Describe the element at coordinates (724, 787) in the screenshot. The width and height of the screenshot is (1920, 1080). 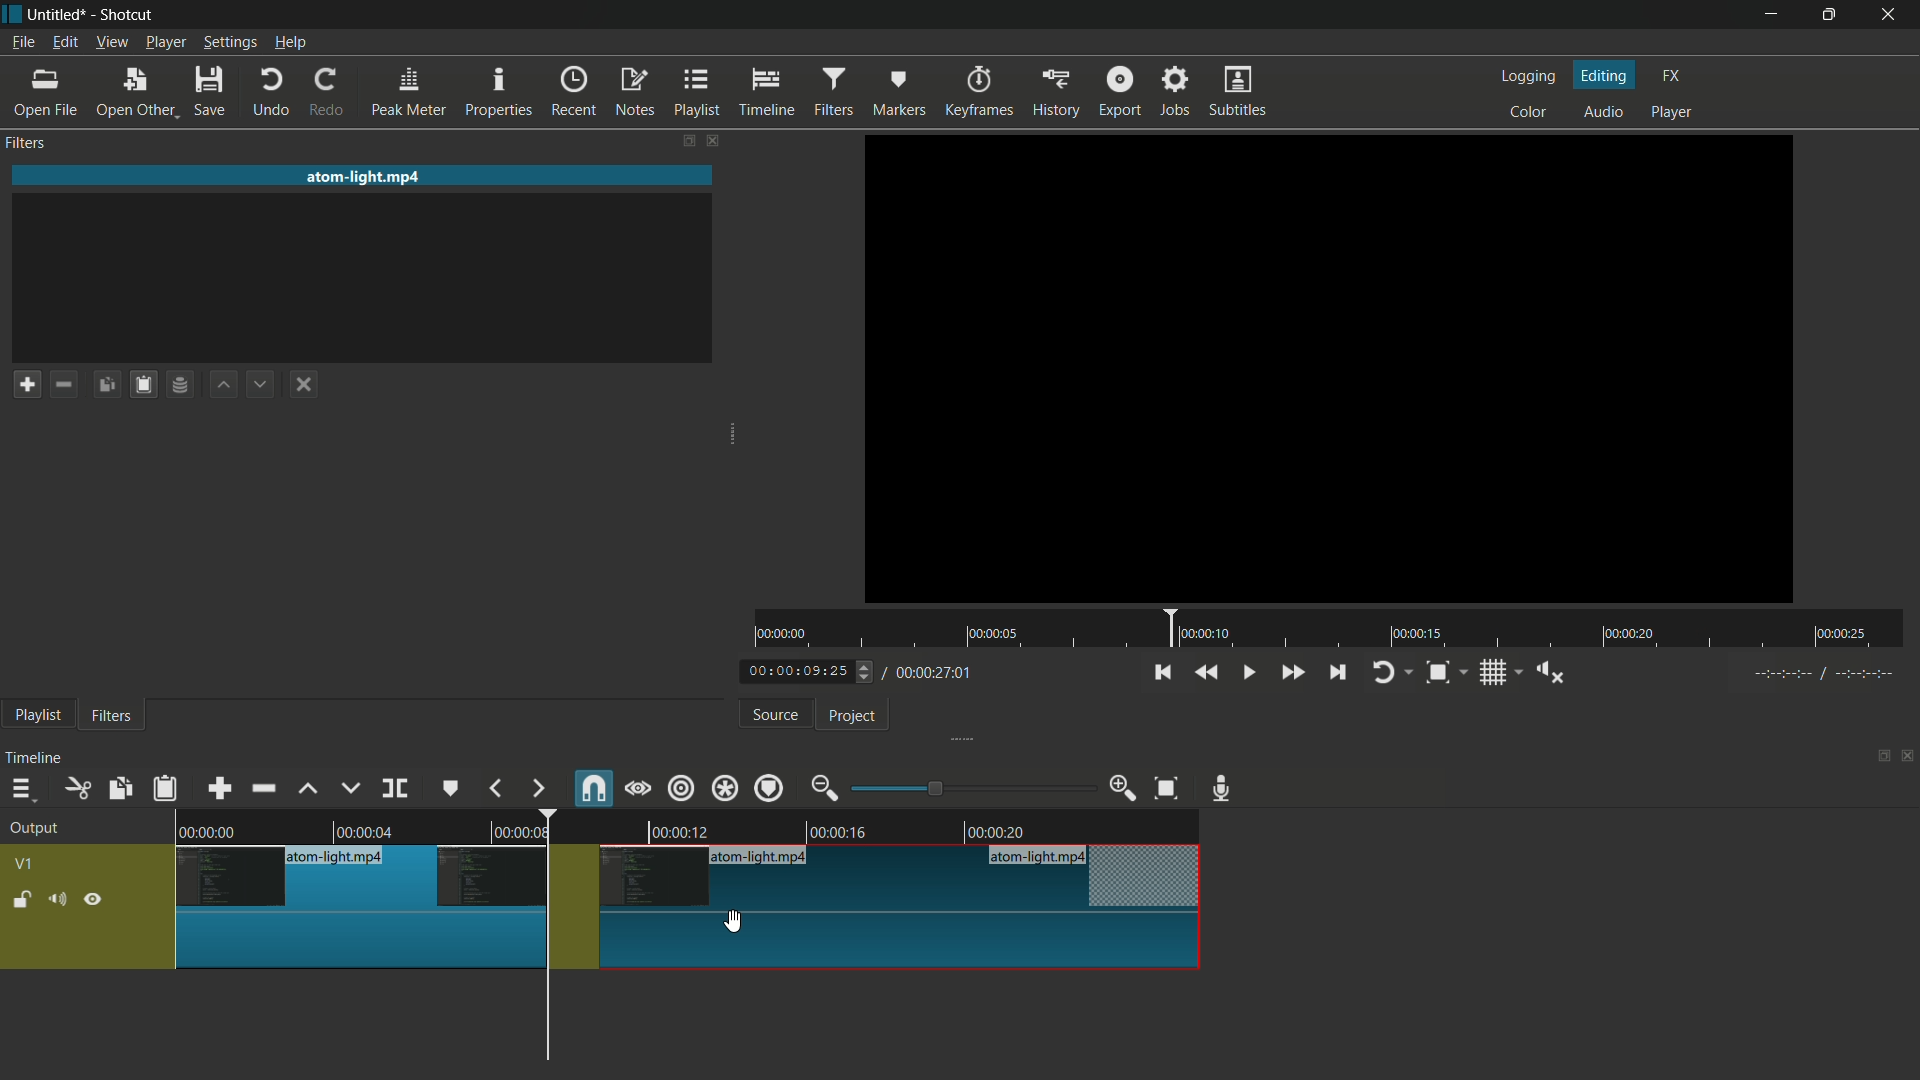
I see `ripple all tracks` at that location.